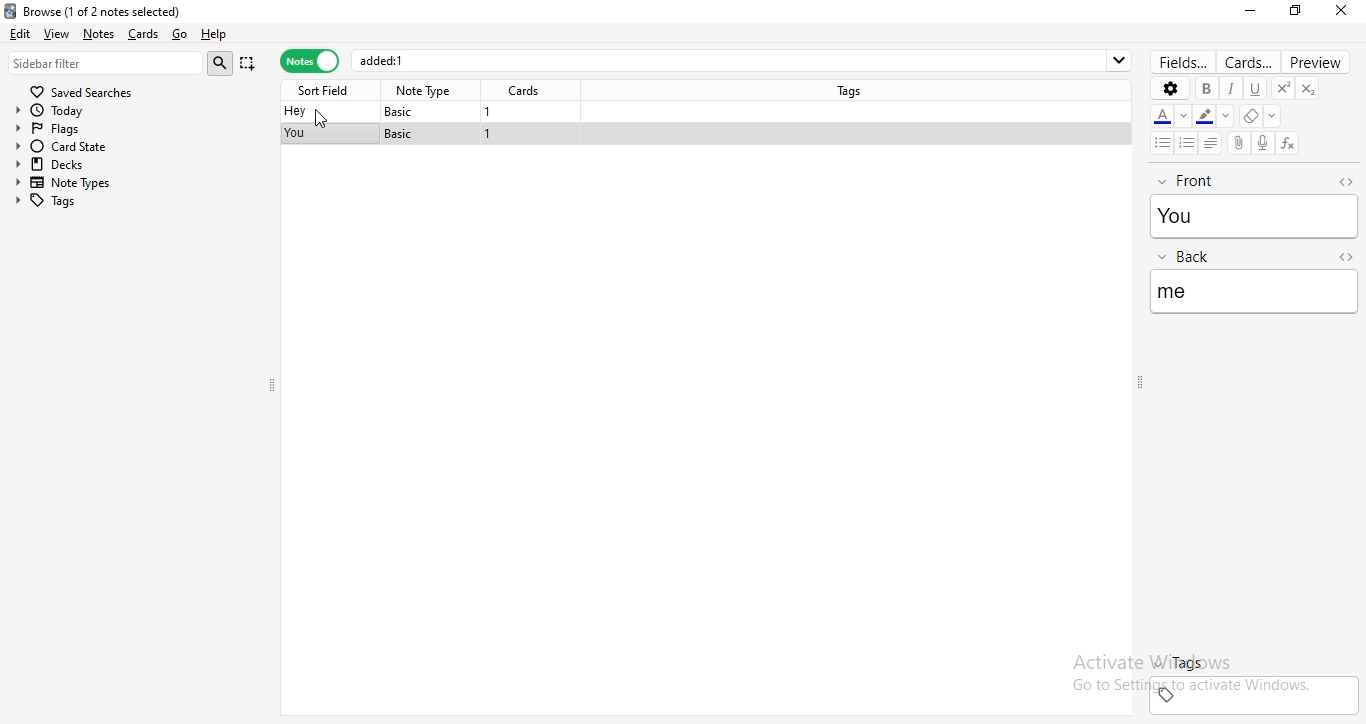 The width and height of the screenshot is (1366, 724). What do you see at coordinates (490, 136) in the screenshot?
I see `1` at bounding box center [490, 136].